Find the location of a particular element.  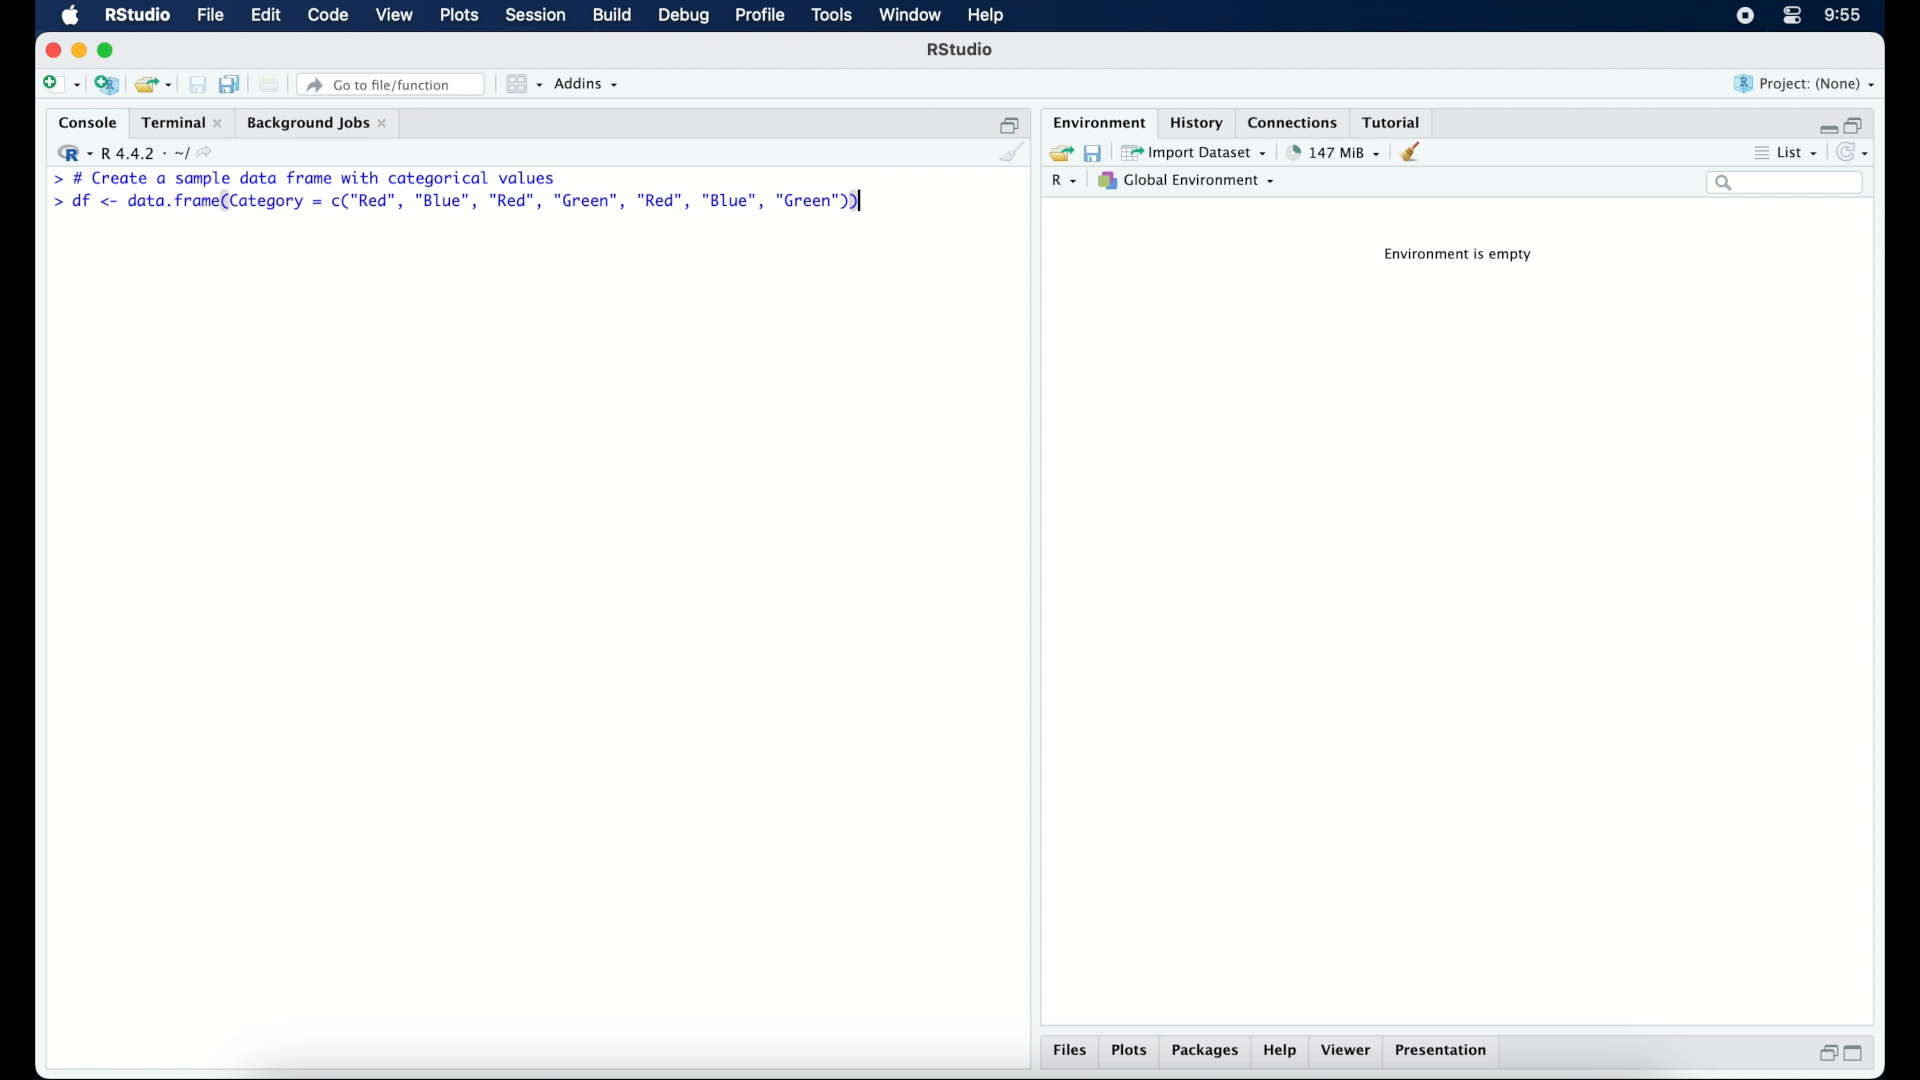

> # Create a sample data frame with categorical values| is located at coordinates (332, 177).